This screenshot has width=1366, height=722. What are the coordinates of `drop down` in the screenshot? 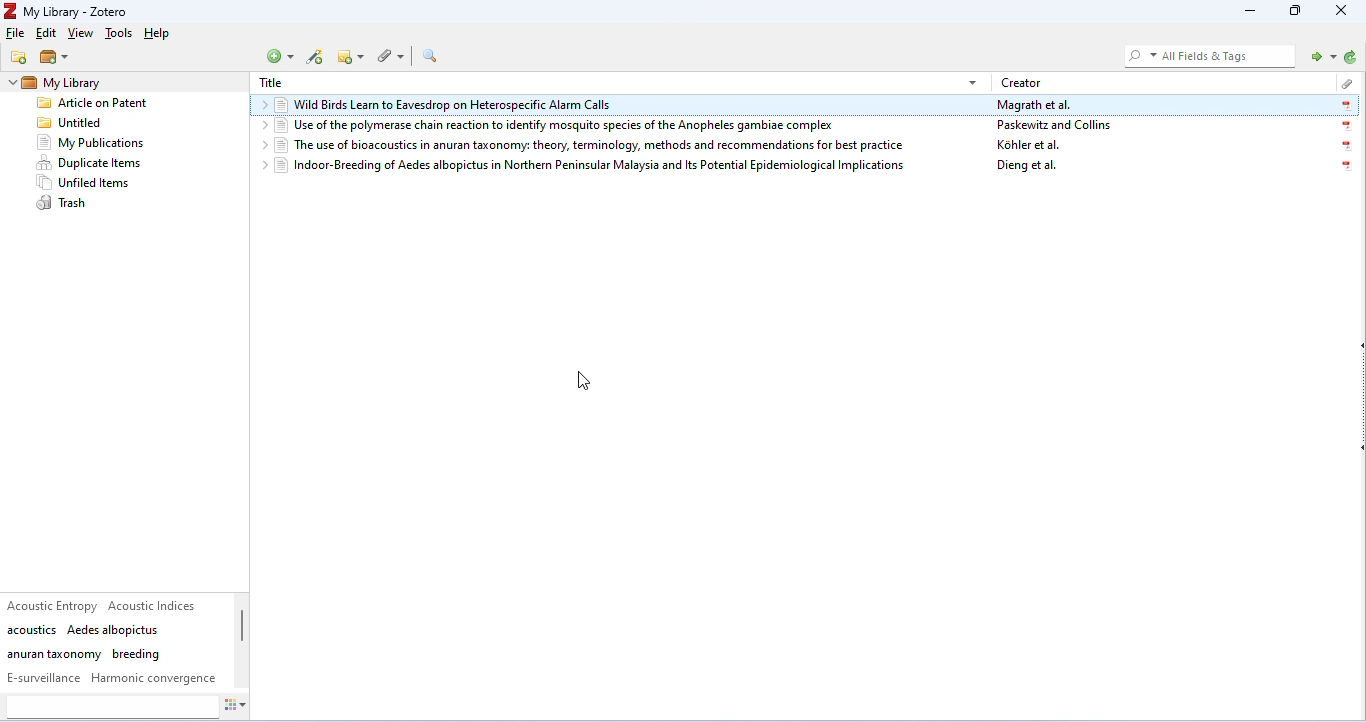 It's located at (11, 83).